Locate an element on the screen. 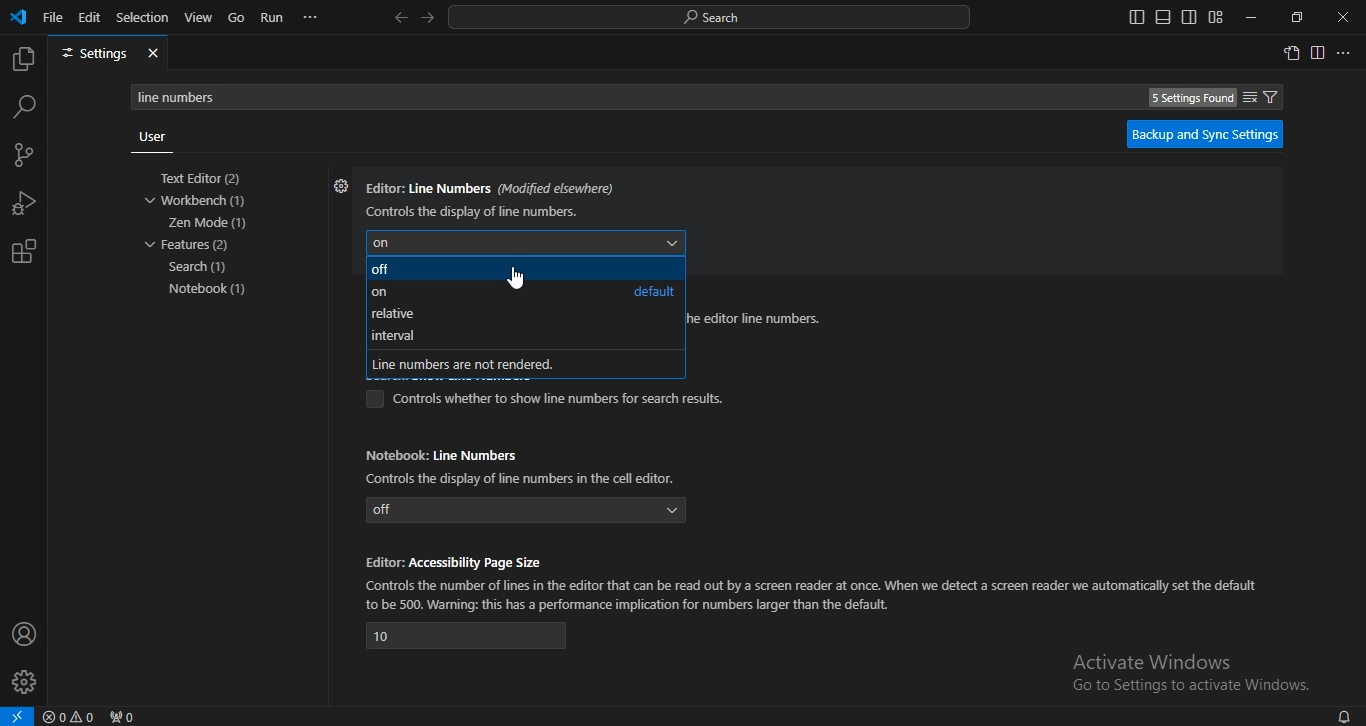 Image resolution: width=1366 pixels, height=726 pixels. on is located at coordinates (379, 294).